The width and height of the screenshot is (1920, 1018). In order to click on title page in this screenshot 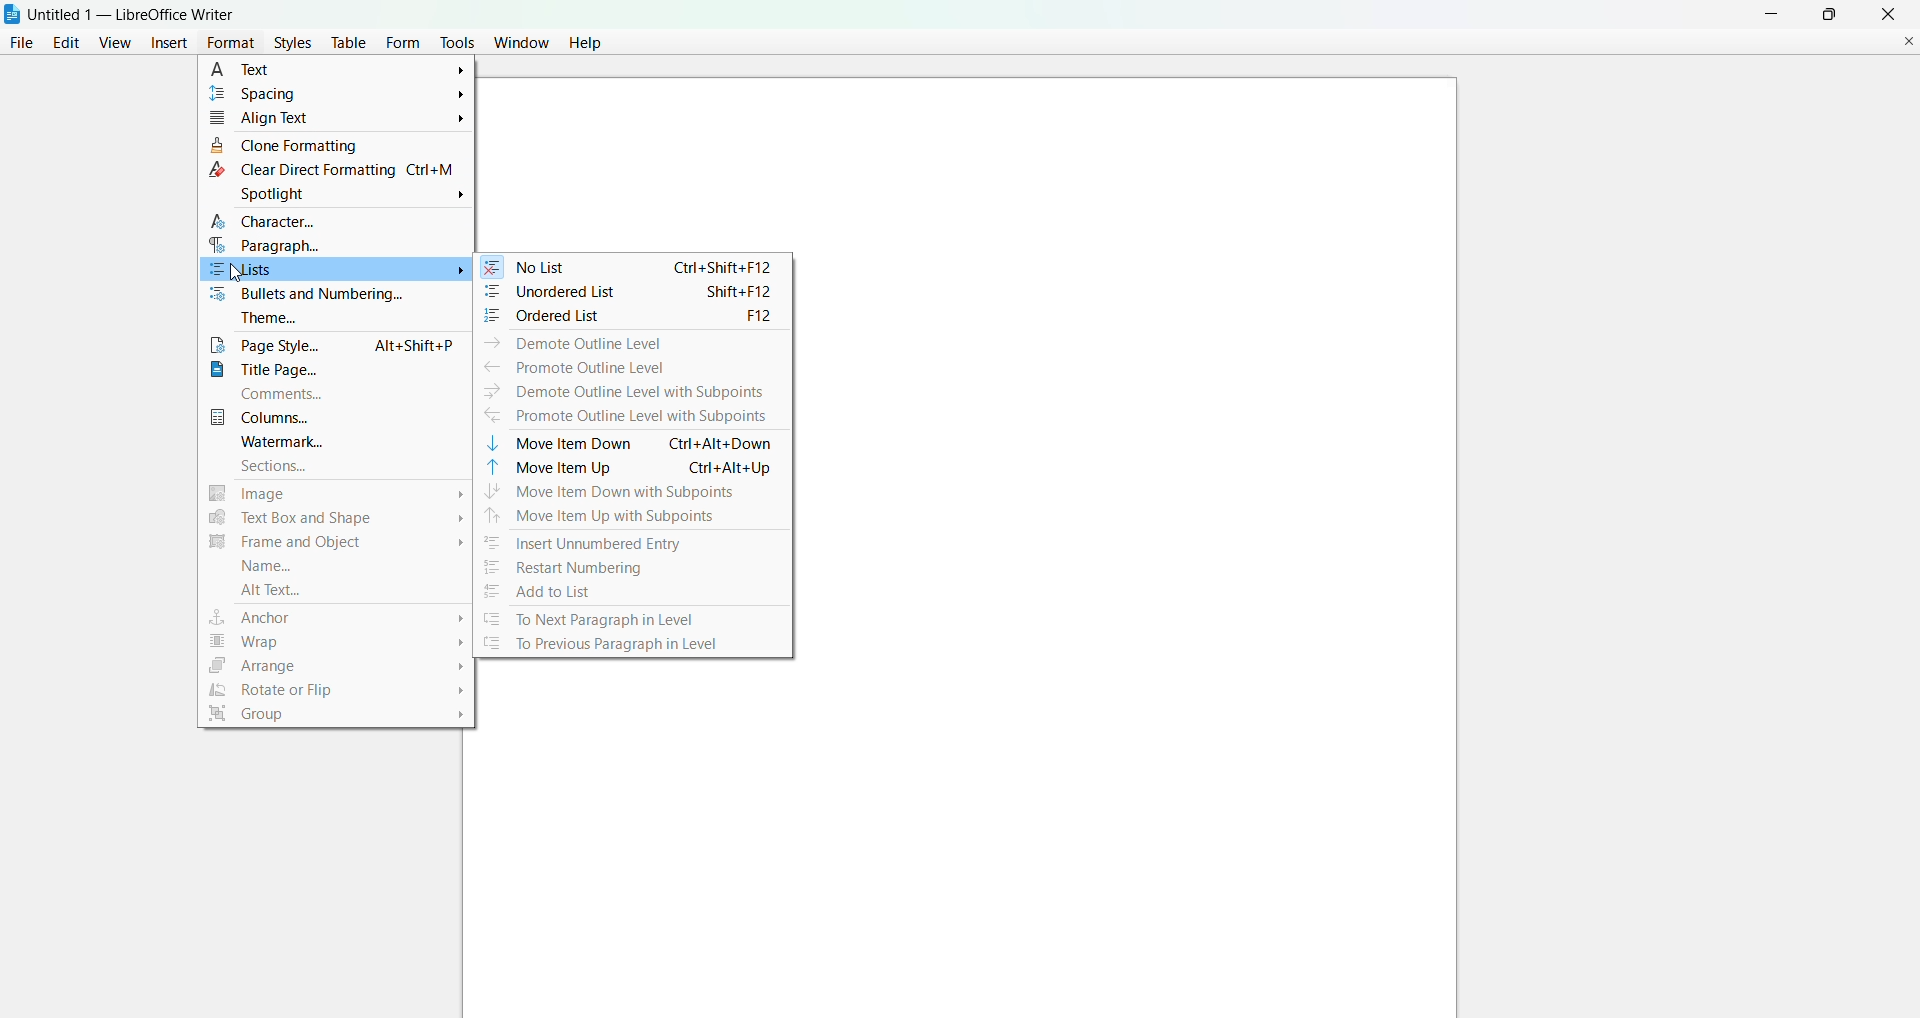, I will do `click(270, 374)`.